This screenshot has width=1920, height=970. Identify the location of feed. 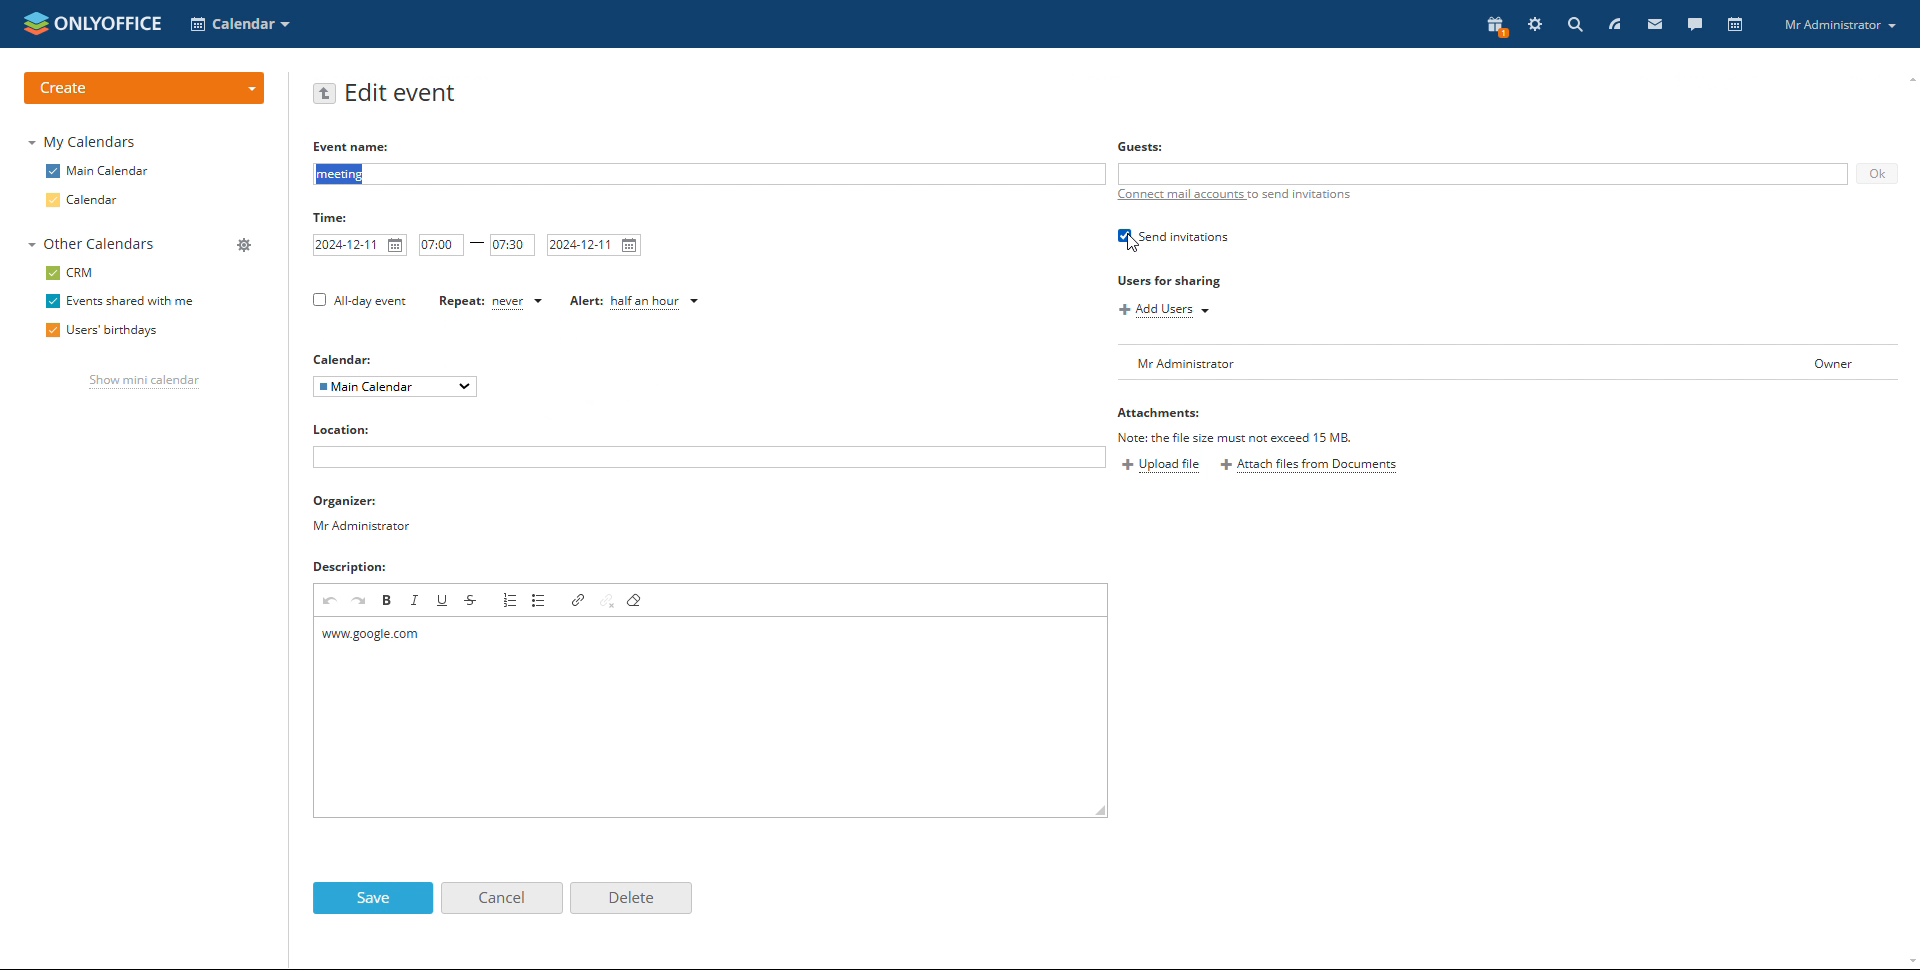
(1616, 24).